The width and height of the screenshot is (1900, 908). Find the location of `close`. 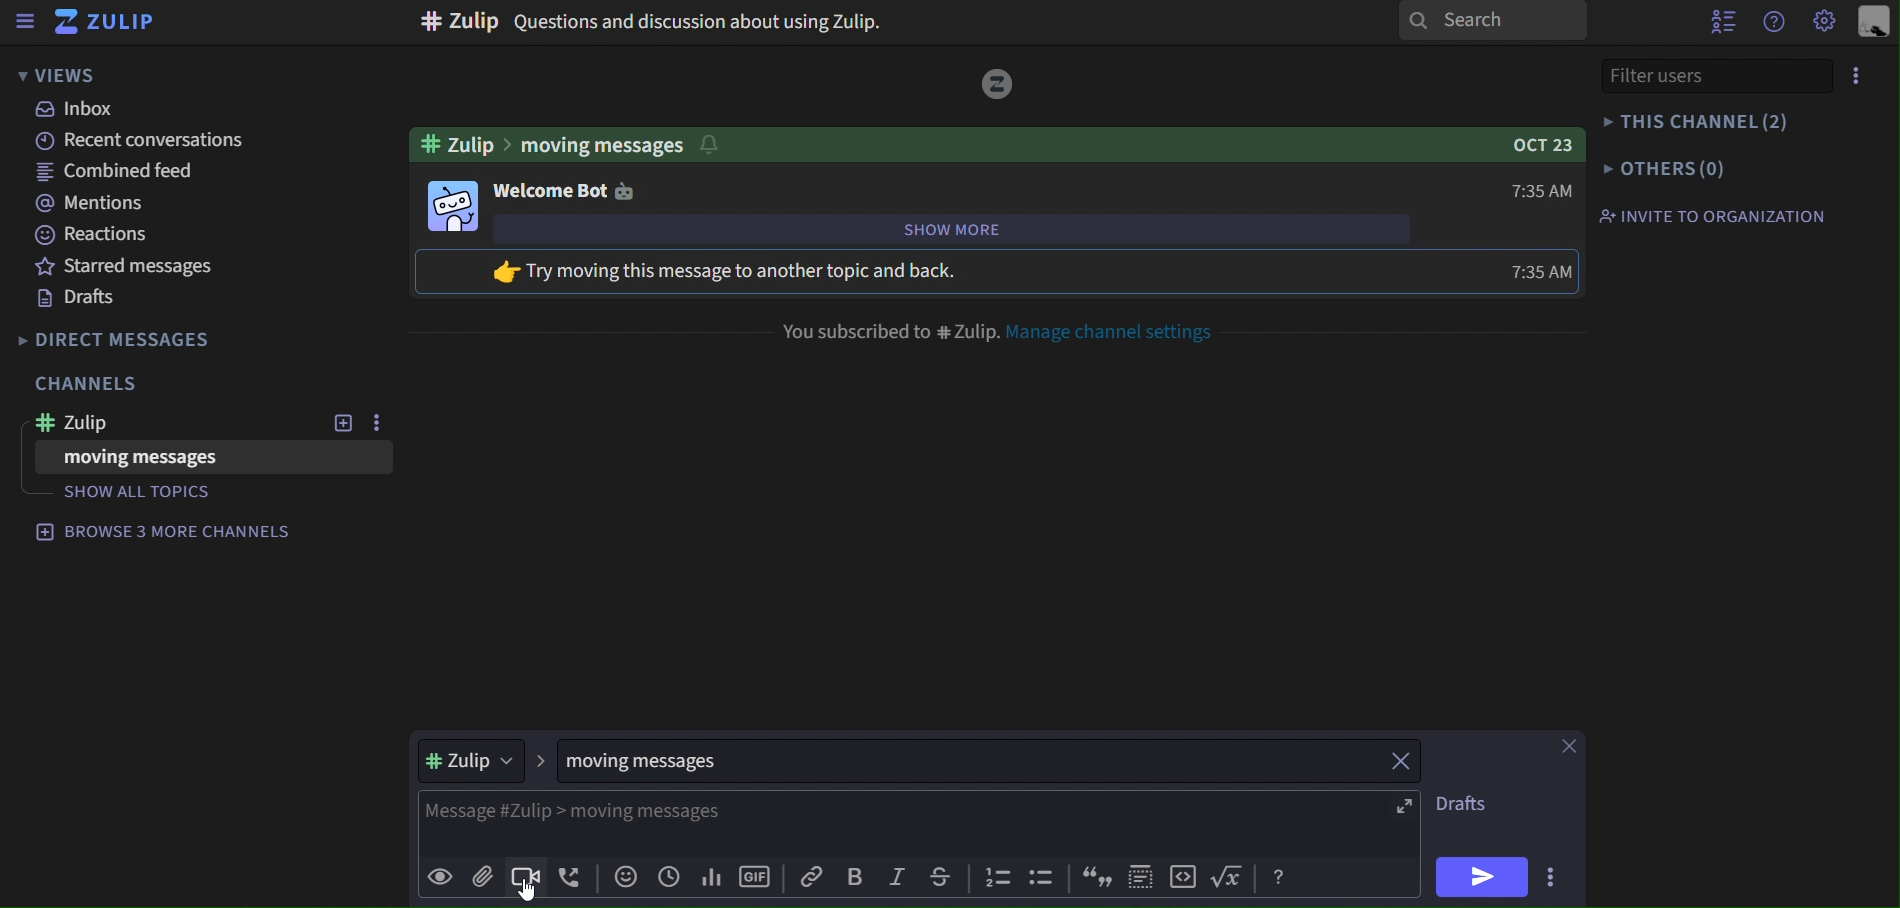

close is located at coordinates (1573, 745).